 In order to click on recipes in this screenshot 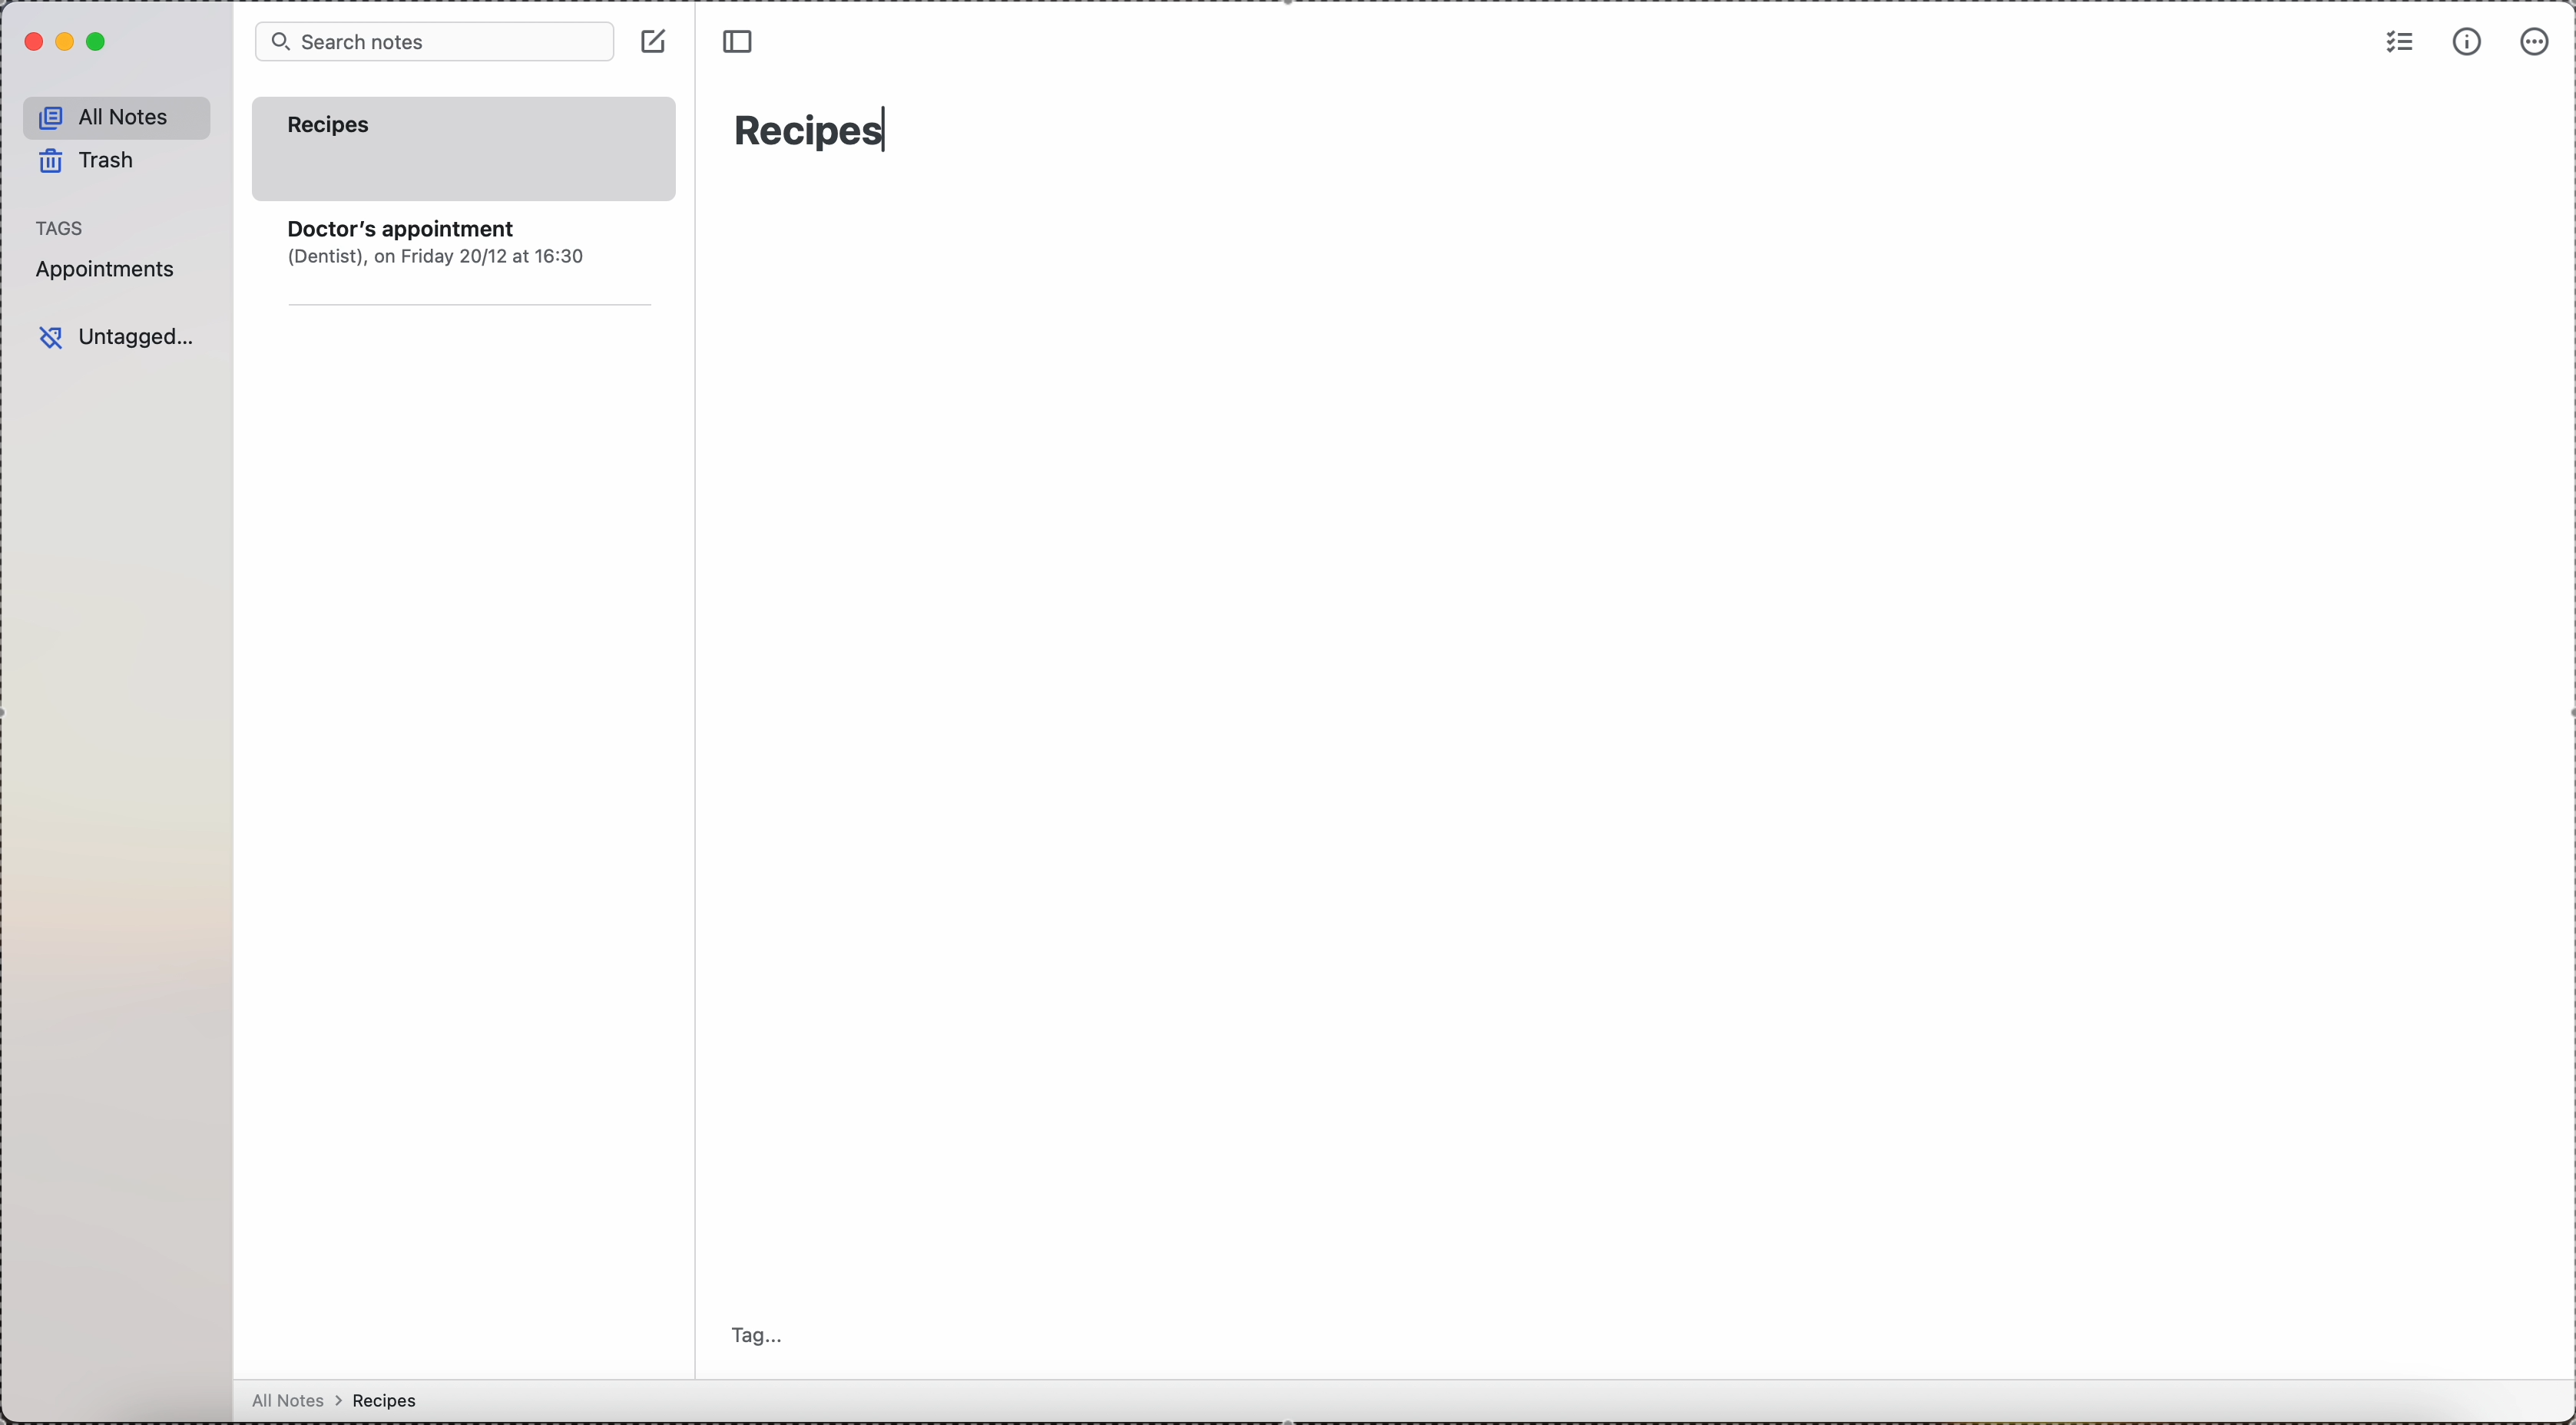, I will do `click(816, 132)`.